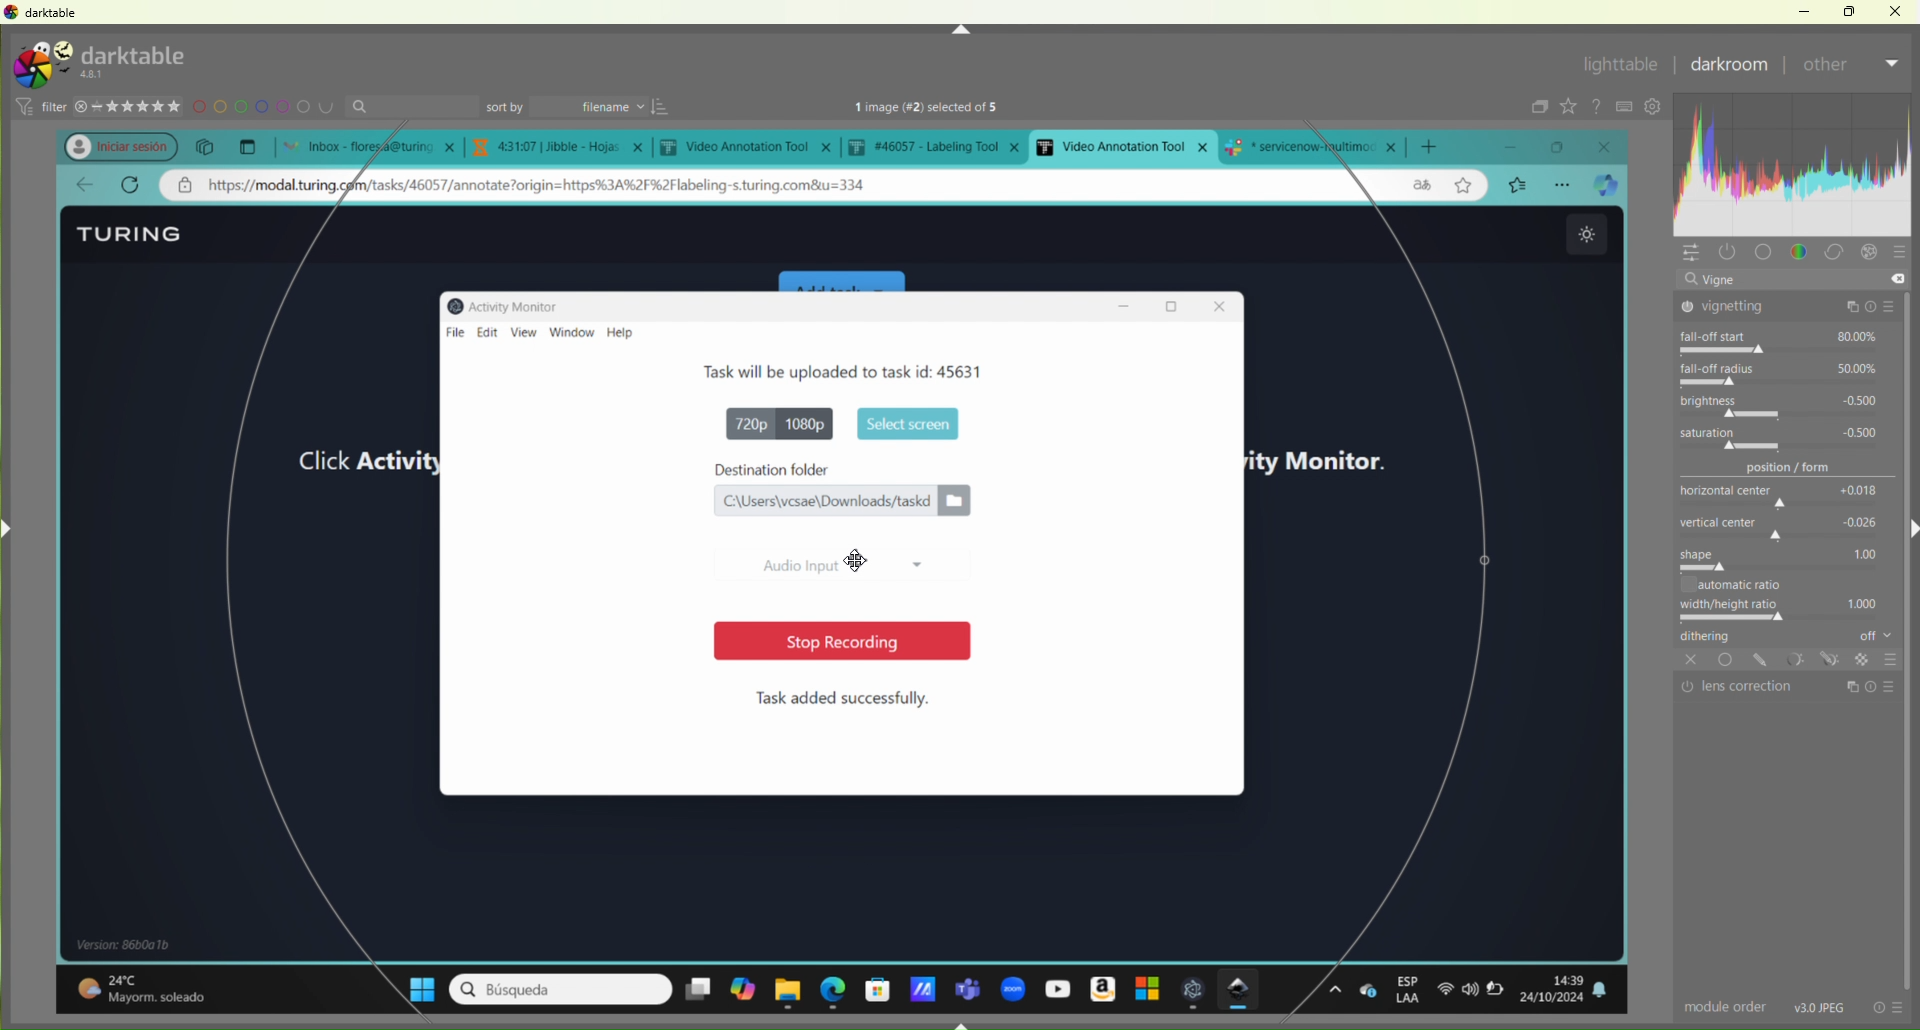 This screenshot has width=1920, height=1030. What do you see at coordinates (786, 371) in the screenshot?
I see `Task details` at bounding box center [786, 371].